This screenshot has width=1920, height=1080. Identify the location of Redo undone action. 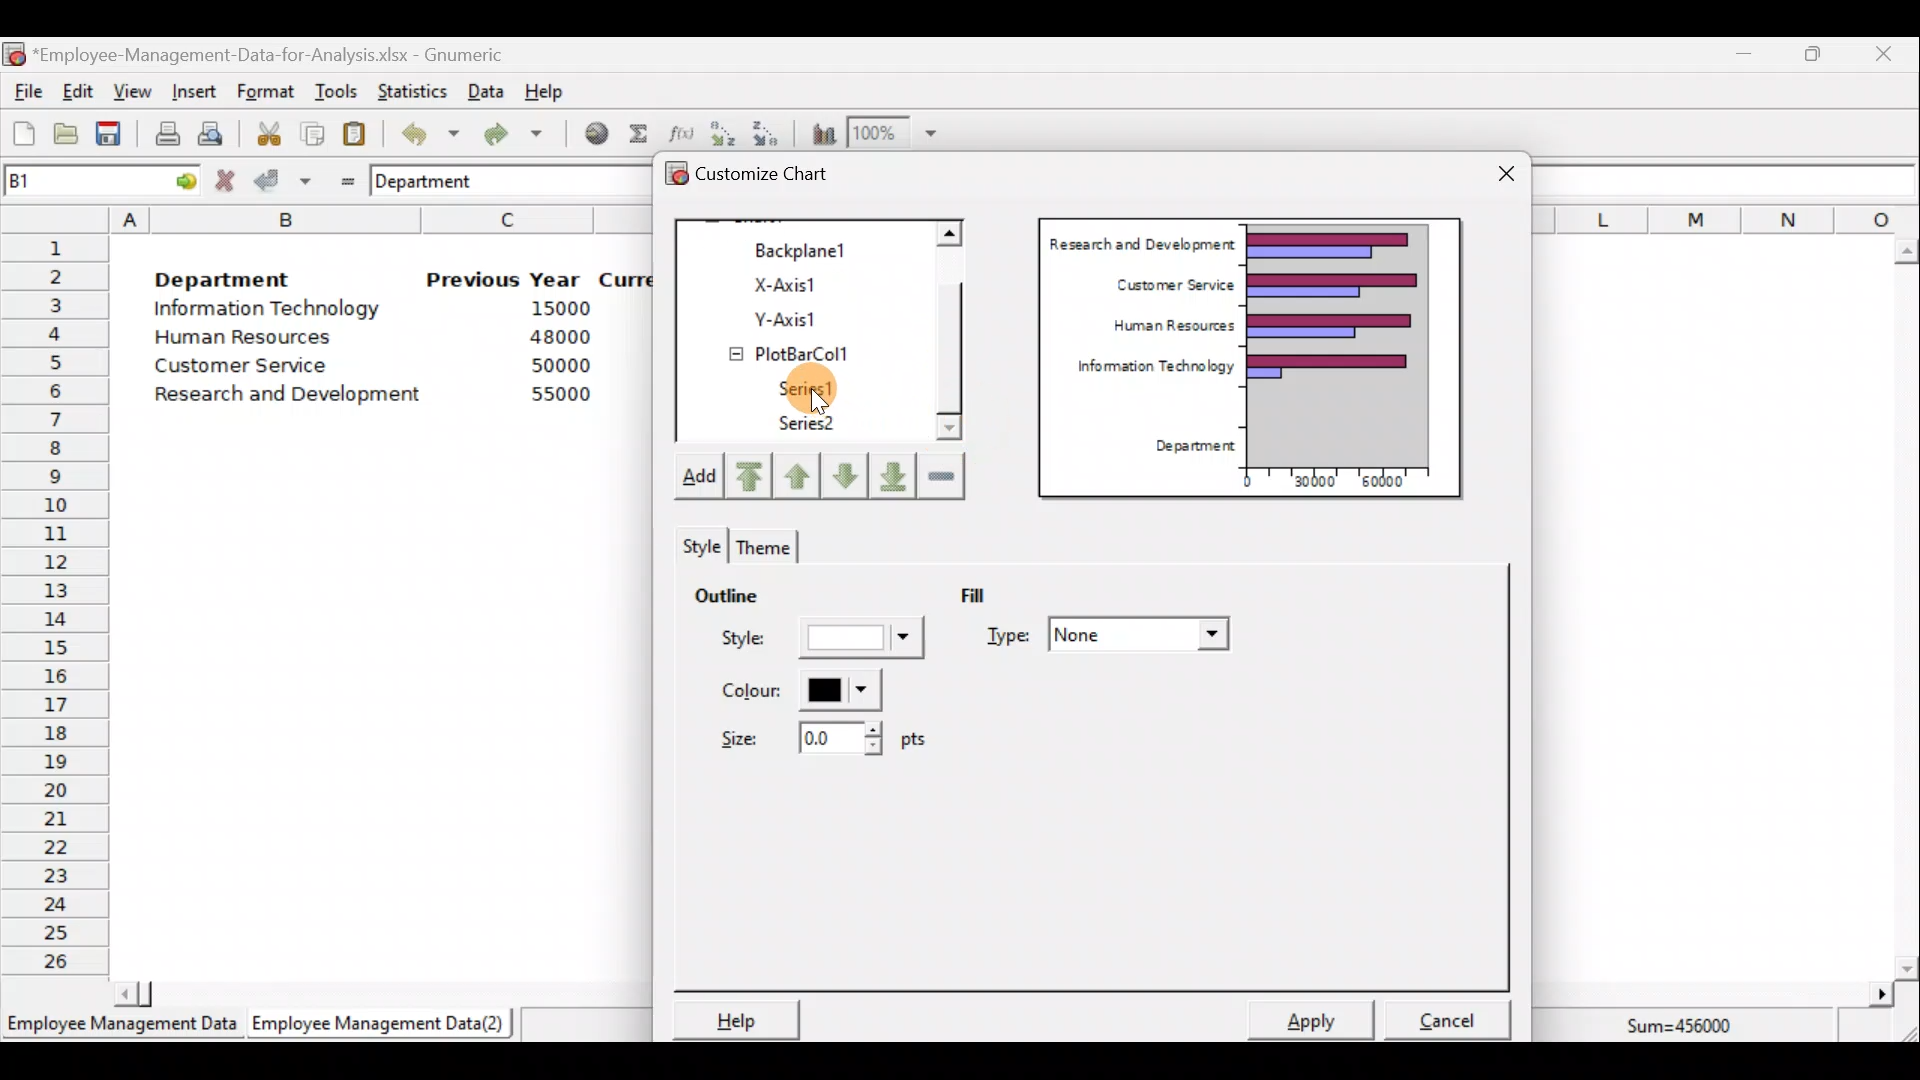
(509, 134).